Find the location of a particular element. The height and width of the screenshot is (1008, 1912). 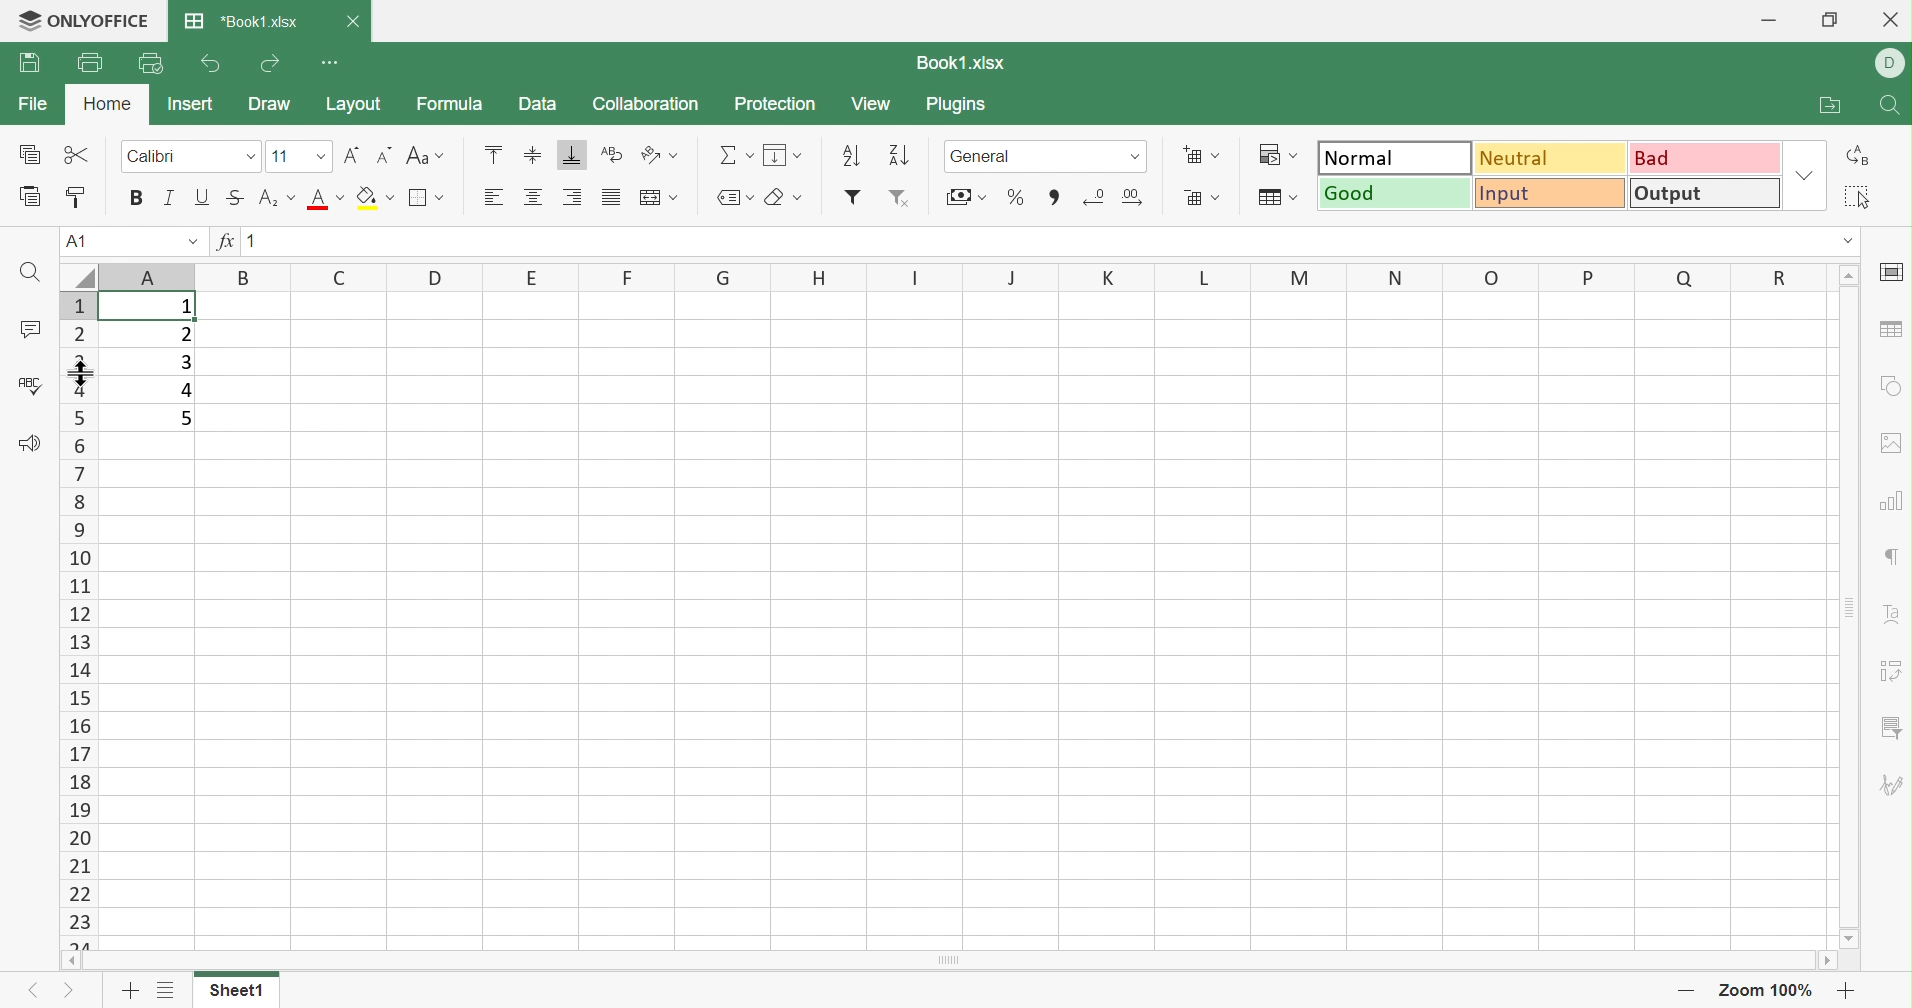

Wrap Text is located at coordinates (611, 152).